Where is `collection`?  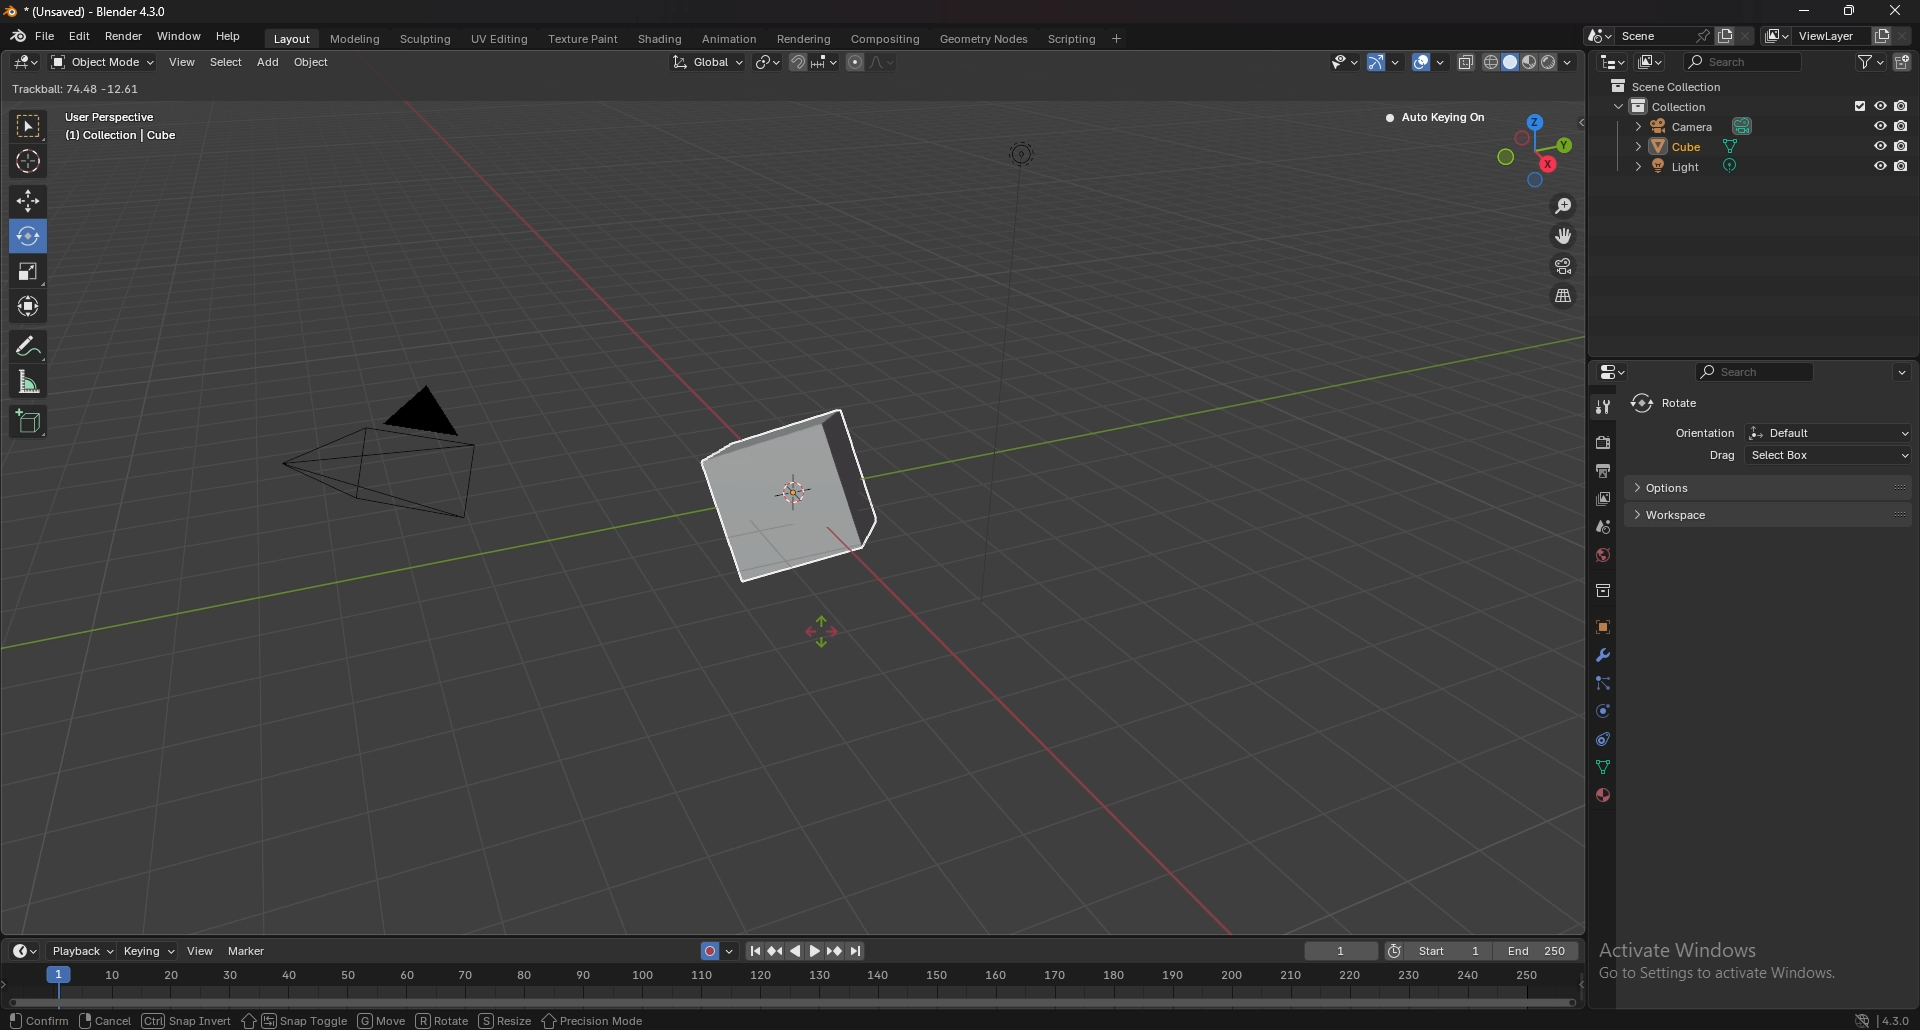 collection is located at coordinates (1671, 106).